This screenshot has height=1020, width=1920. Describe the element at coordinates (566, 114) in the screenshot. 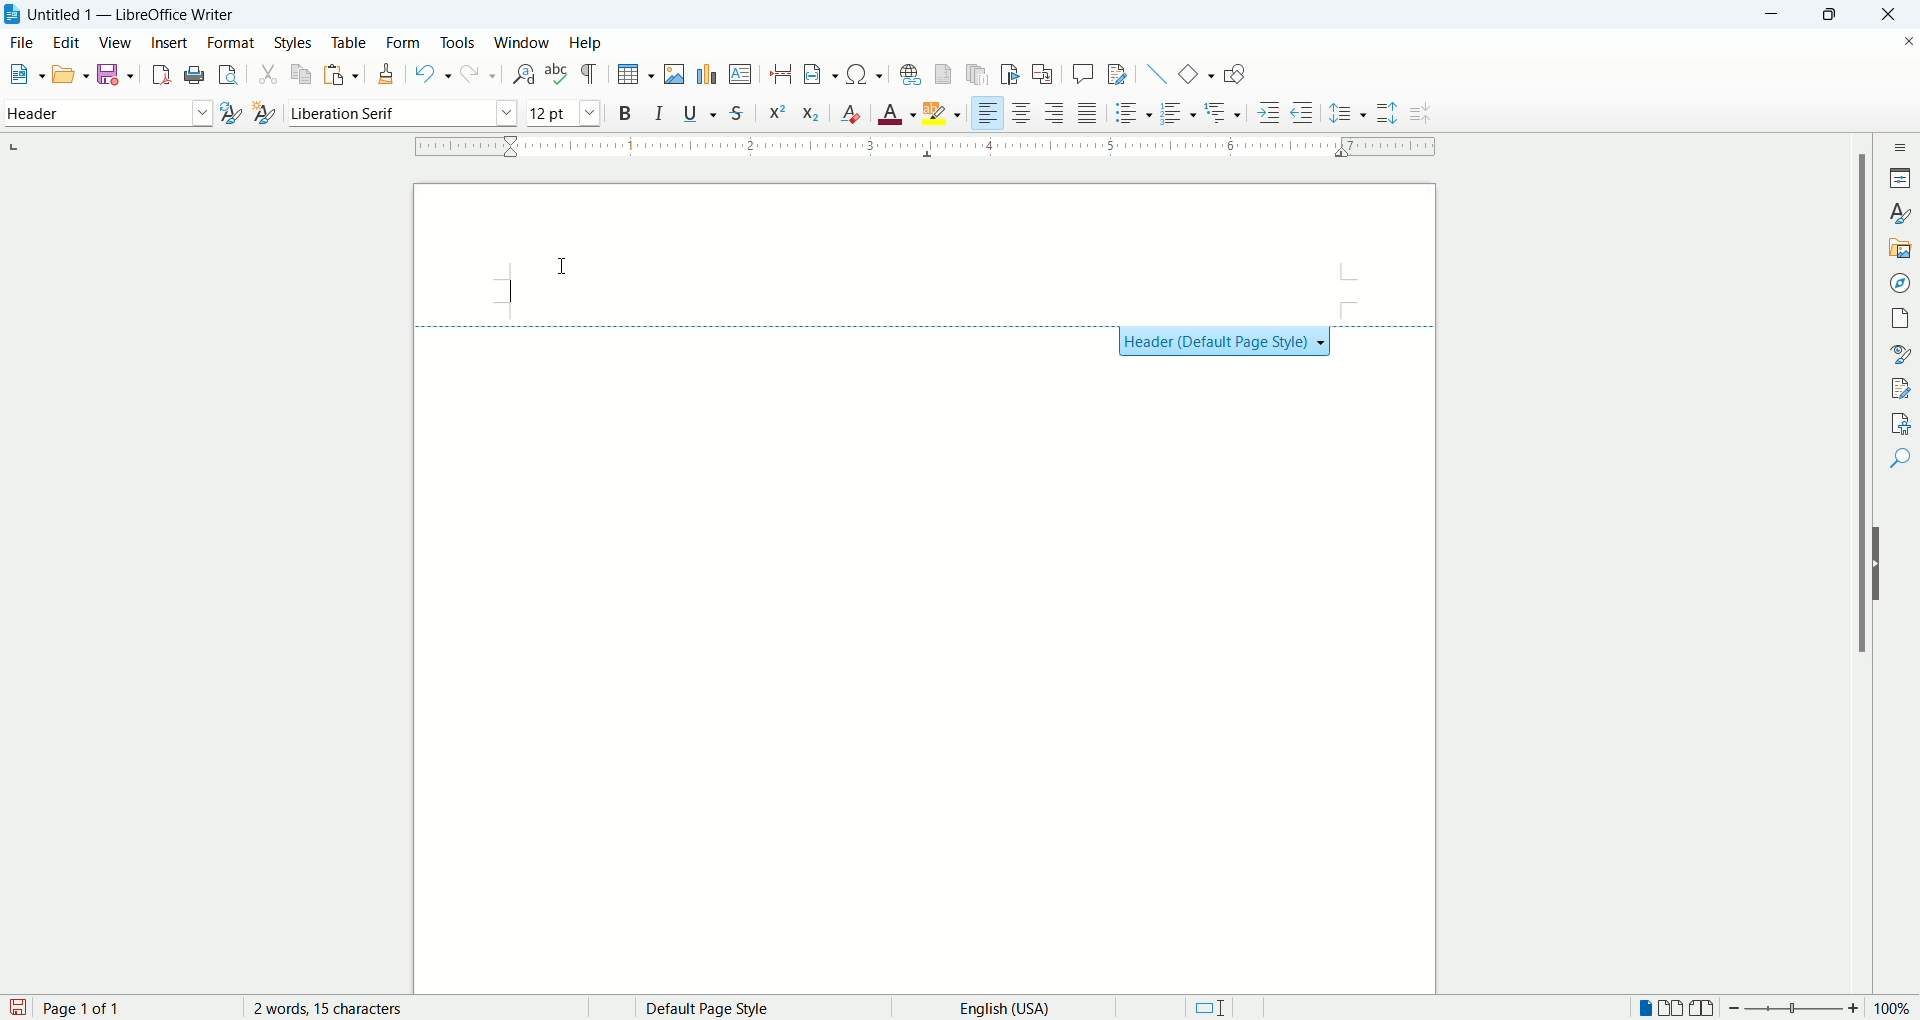

I see `font size` at that location.